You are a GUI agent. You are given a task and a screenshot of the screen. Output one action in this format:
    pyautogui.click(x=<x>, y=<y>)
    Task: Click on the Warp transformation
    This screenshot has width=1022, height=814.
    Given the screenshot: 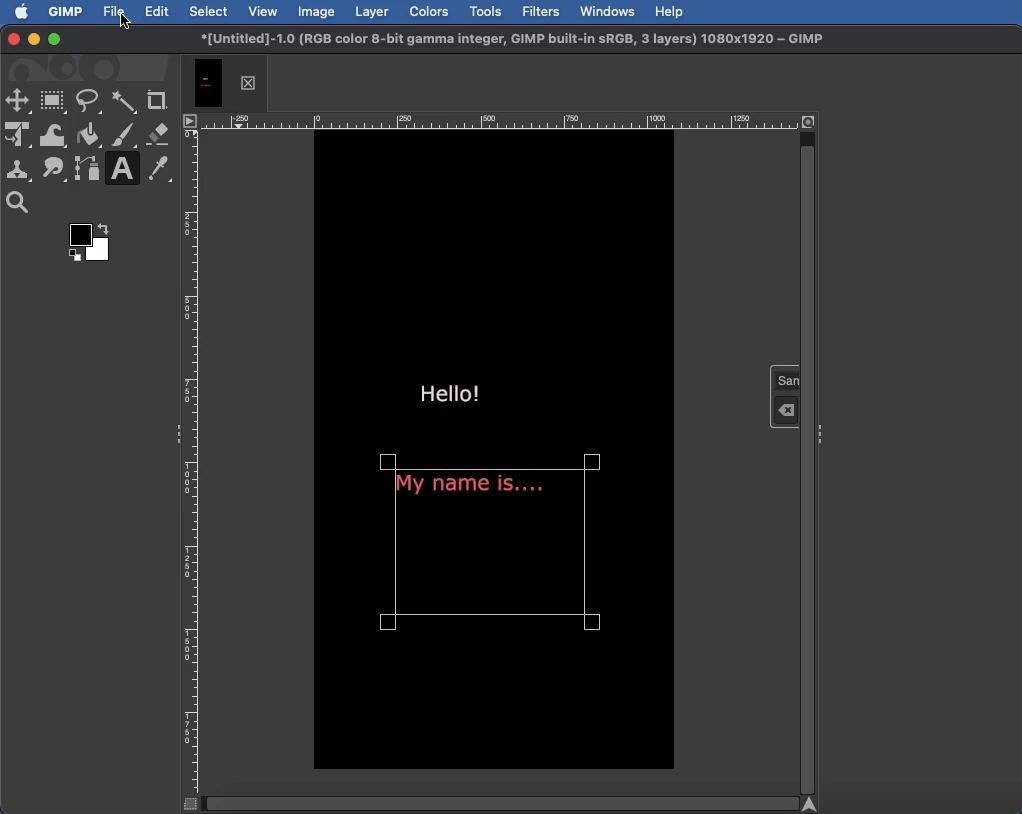 What is the action you would take?
    pyautogui.click(x=55, y=135)
    